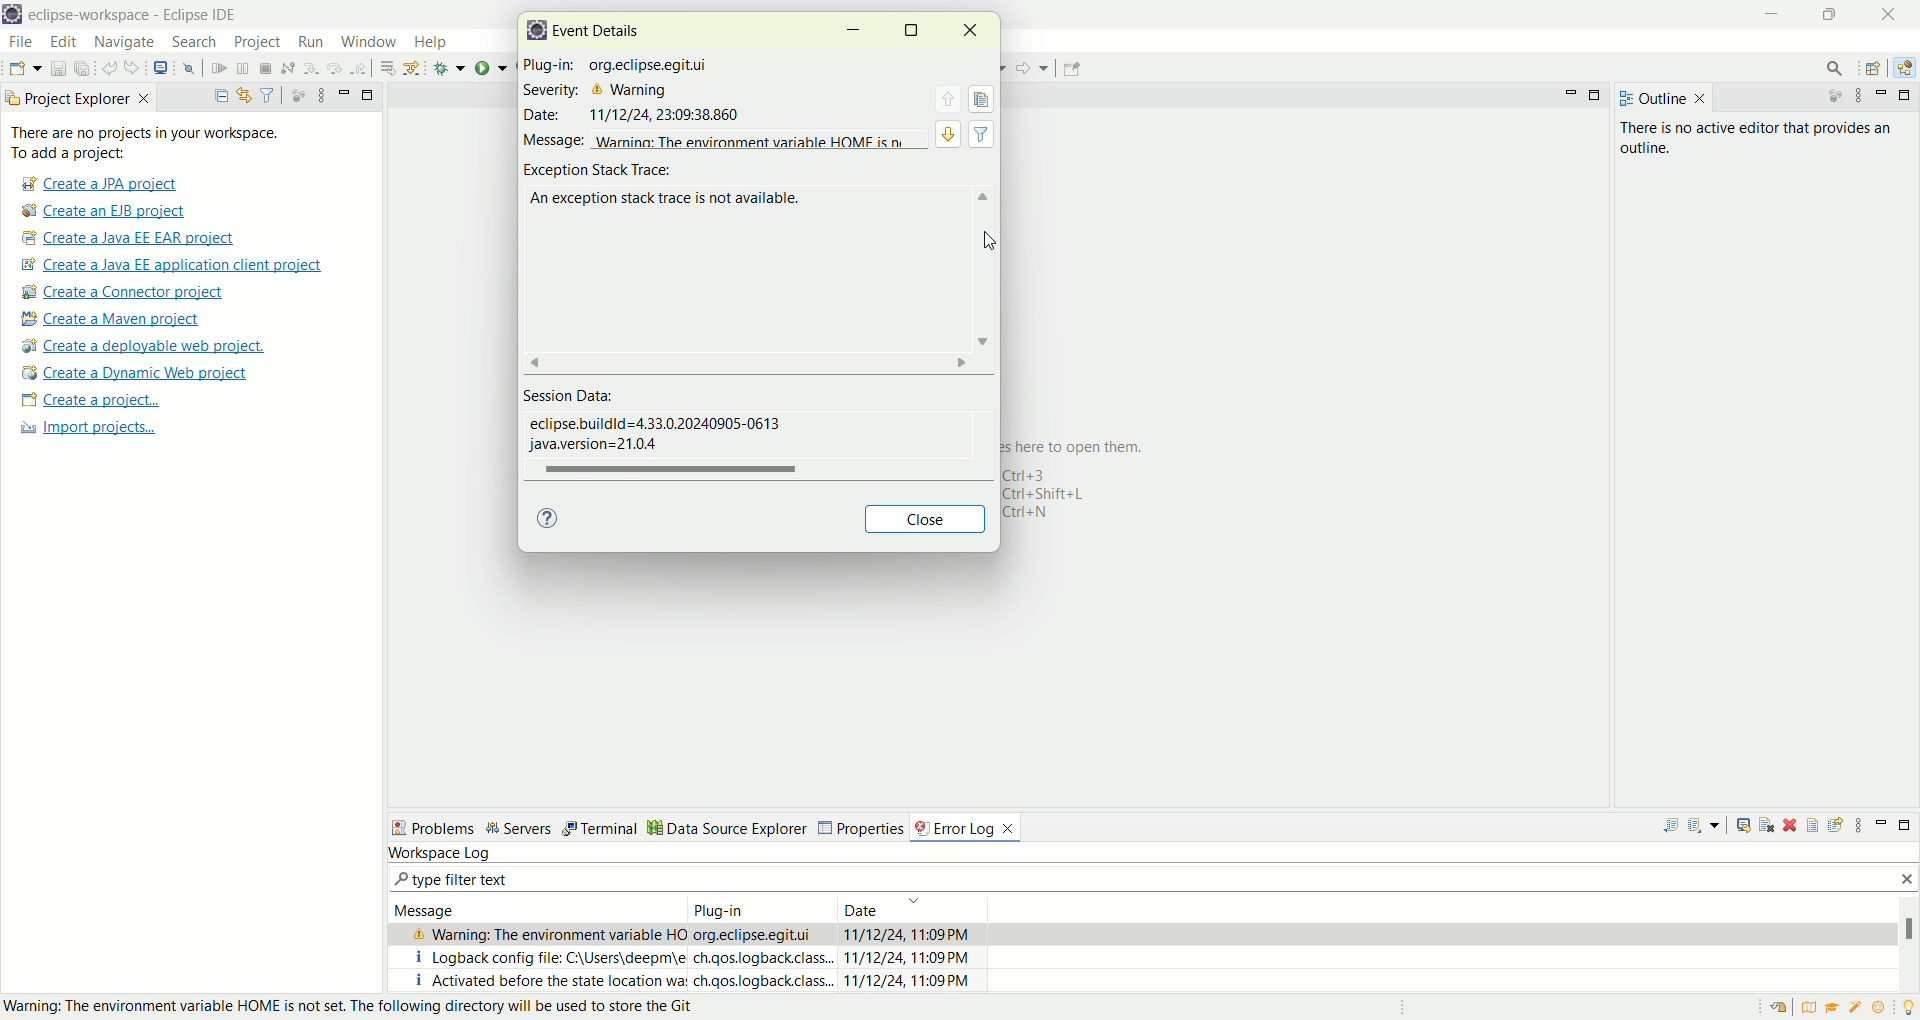 The width and height of the screenshot is (1920, 1020). Describe the element at coordinates (243, 93) in the screenshot. I see `link with editor` at that location.